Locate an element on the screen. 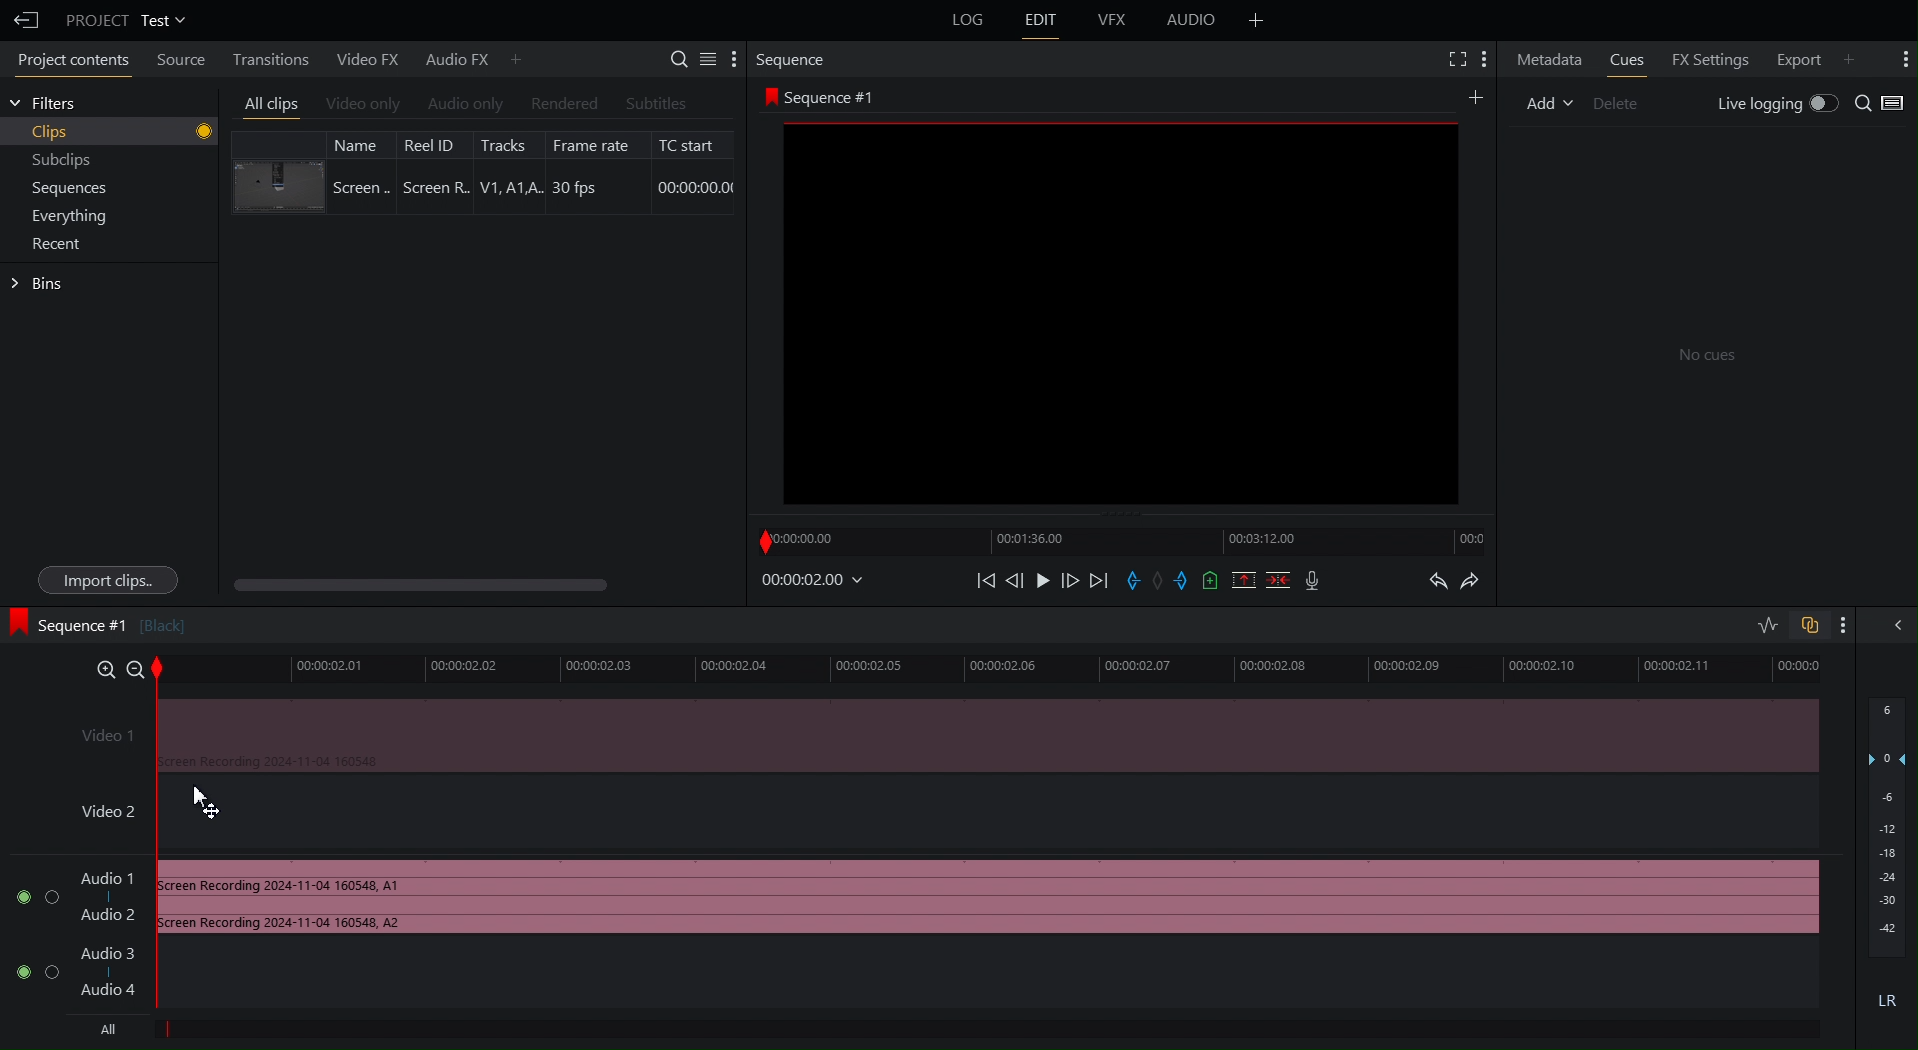 The image size is (1918, 1050). Edit is located at coordinates (1040, 21).